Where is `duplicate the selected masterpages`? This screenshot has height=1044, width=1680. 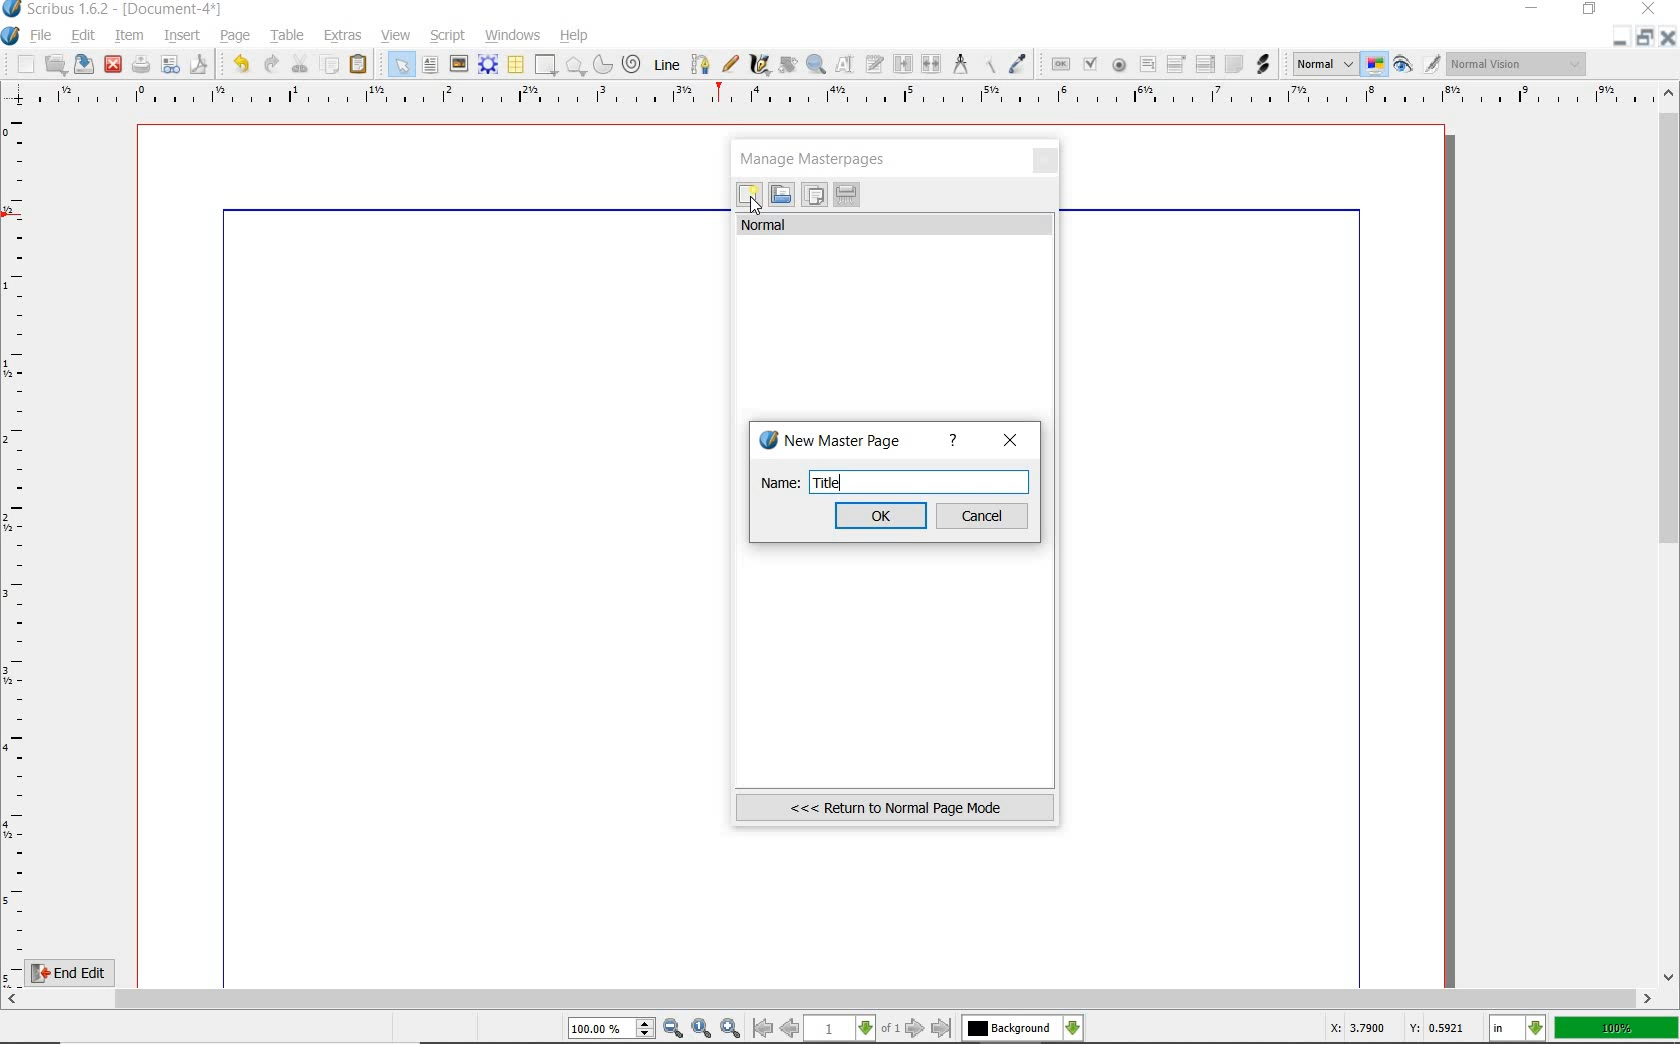 duplicate the selected masterpages is located at coordinates (814, 197).